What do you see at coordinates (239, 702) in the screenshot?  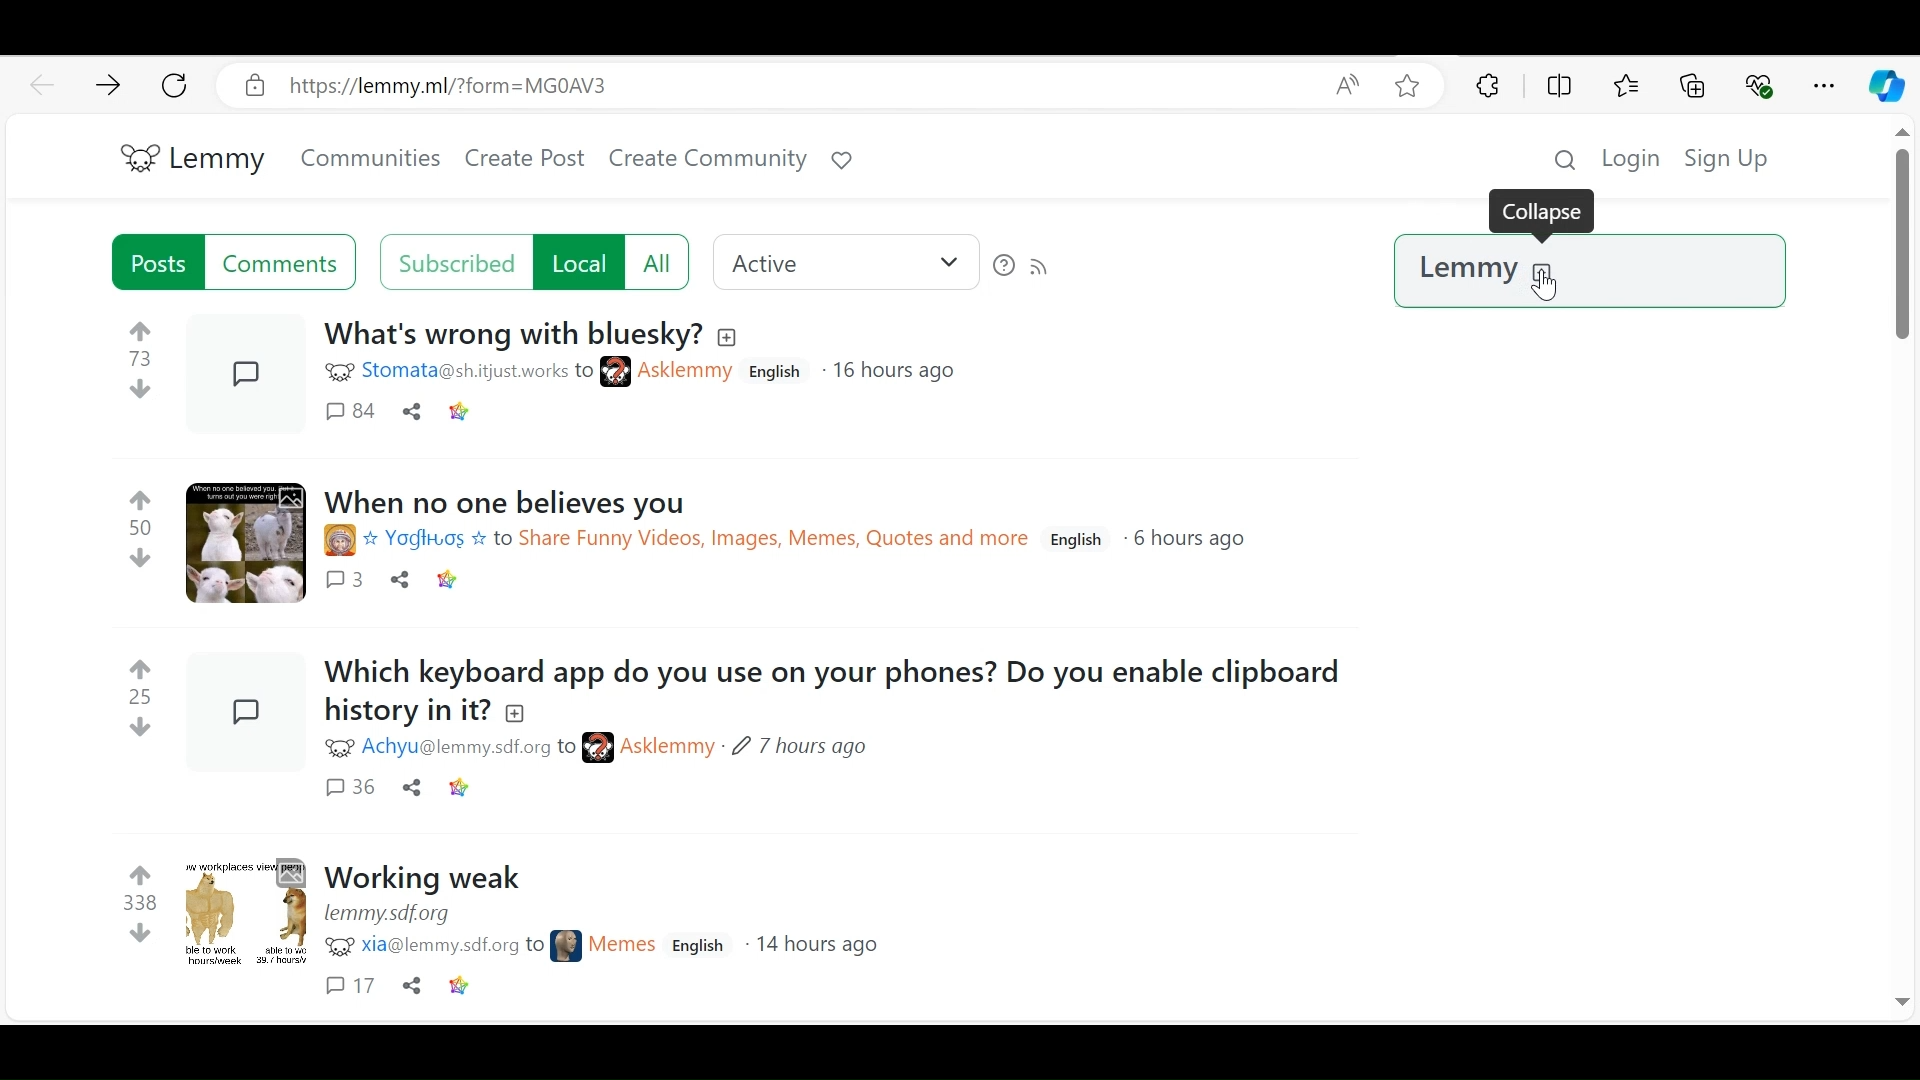 I see `Post` at bounding box center [239, 702].